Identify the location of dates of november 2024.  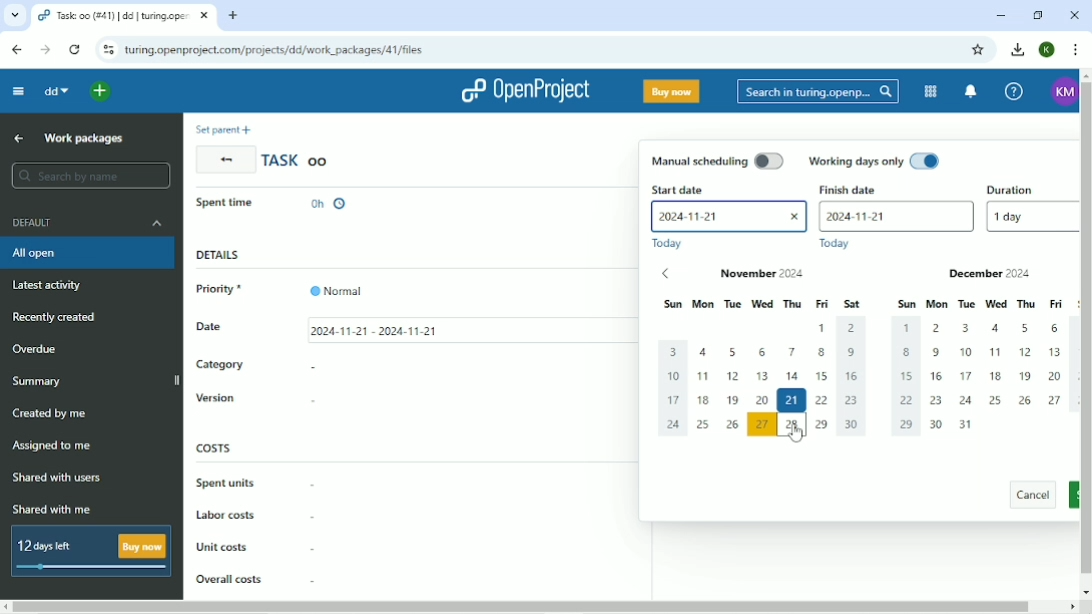
(760, 382).